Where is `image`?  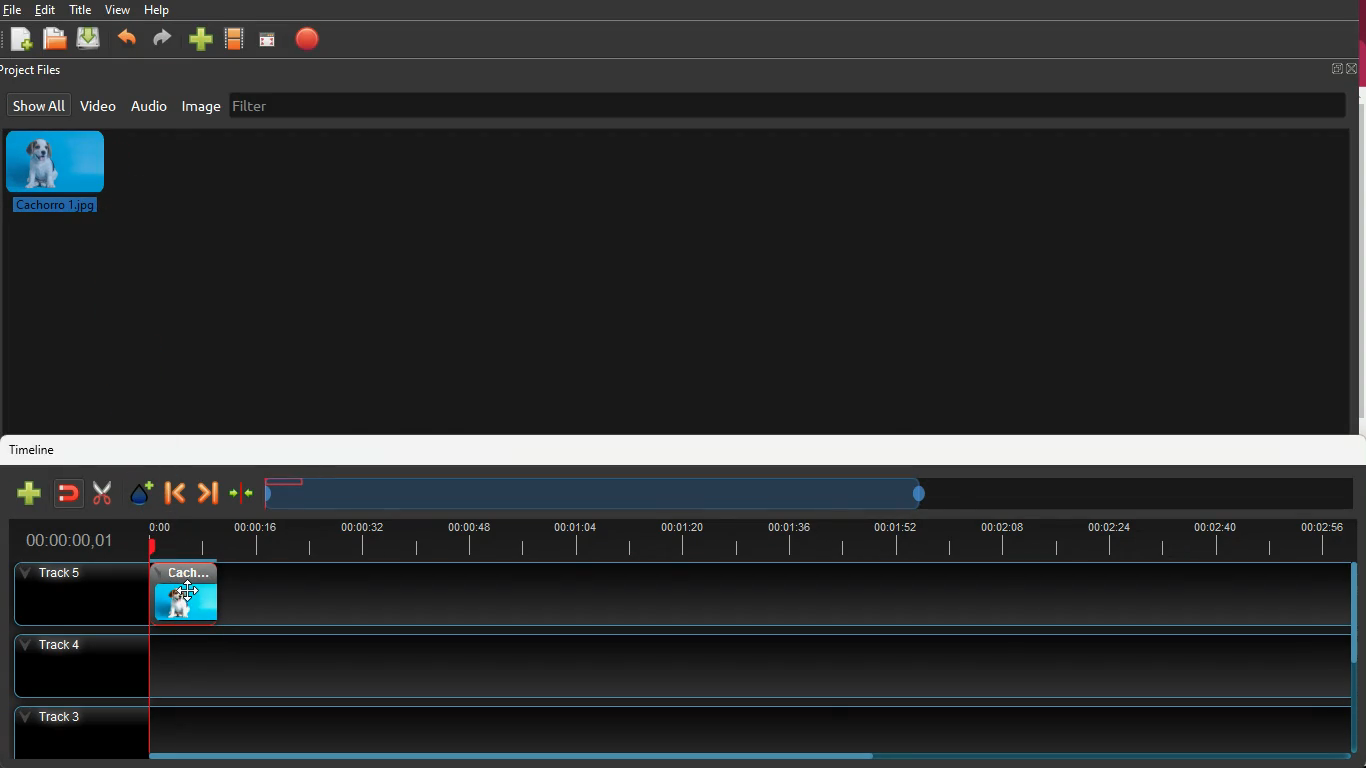
image is located at coordinates (201, 107).